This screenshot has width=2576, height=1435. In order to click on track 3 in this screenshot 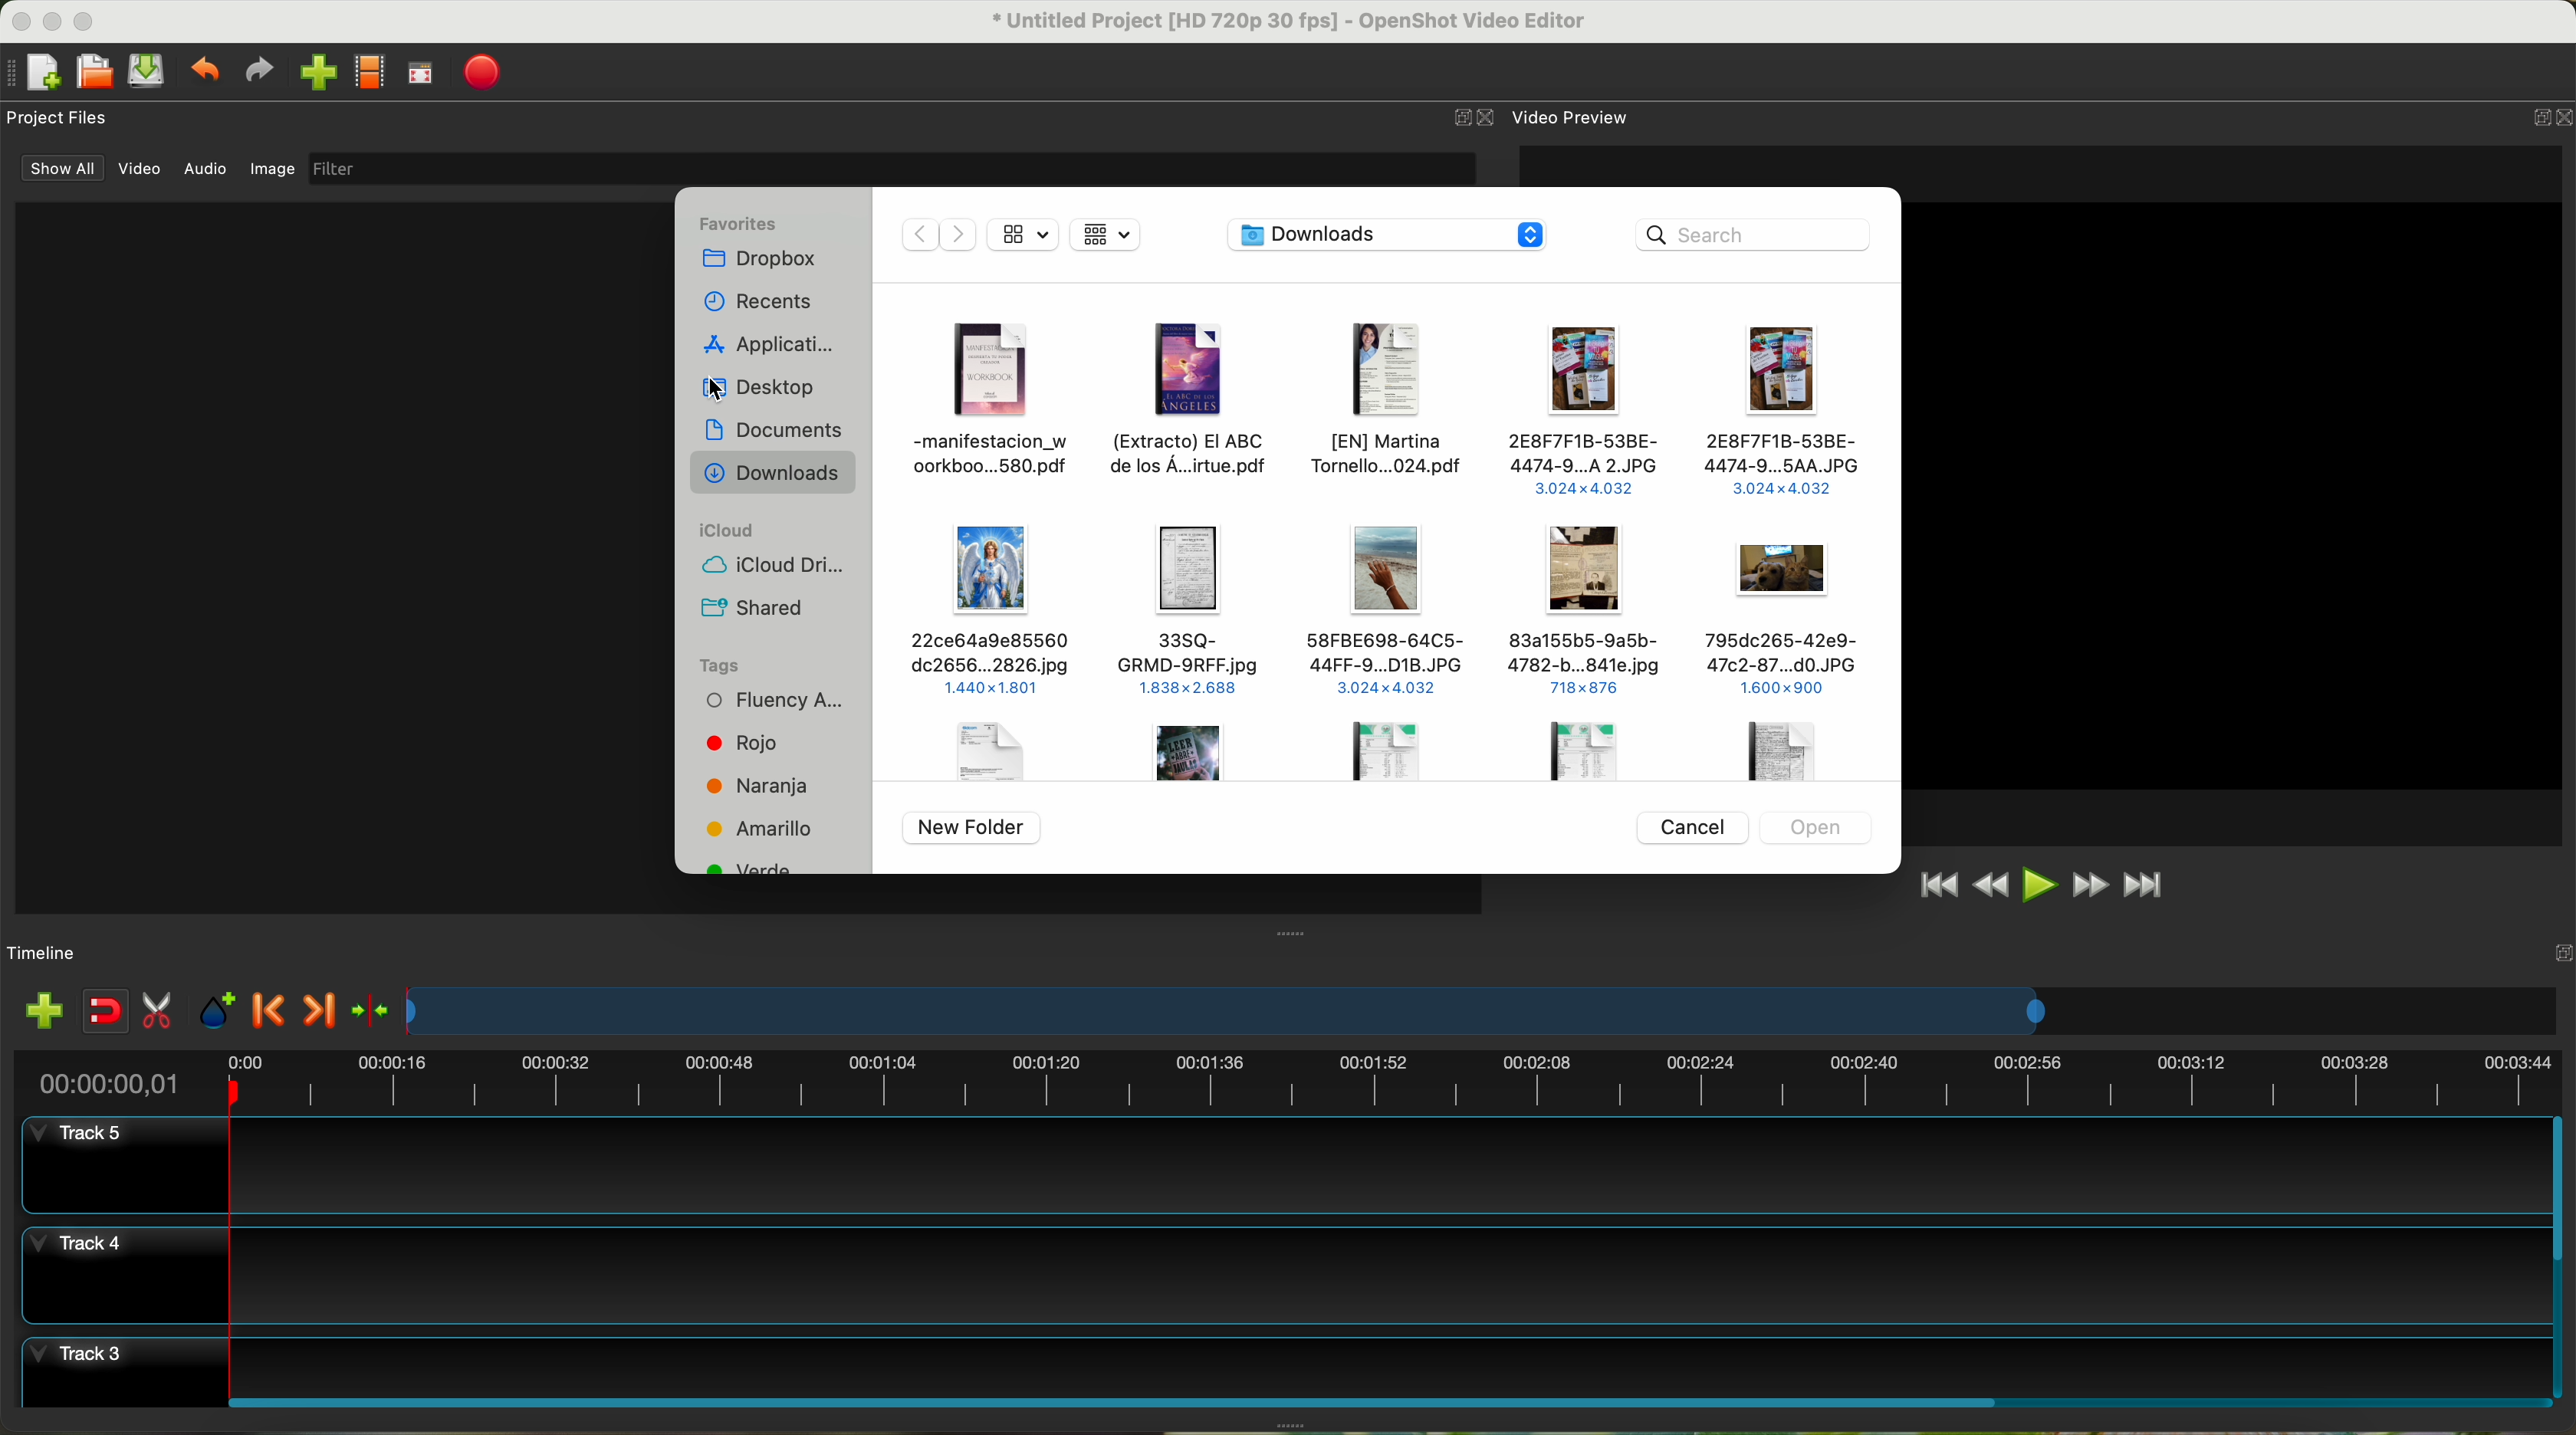, I will do `click(1283, 1362)`.